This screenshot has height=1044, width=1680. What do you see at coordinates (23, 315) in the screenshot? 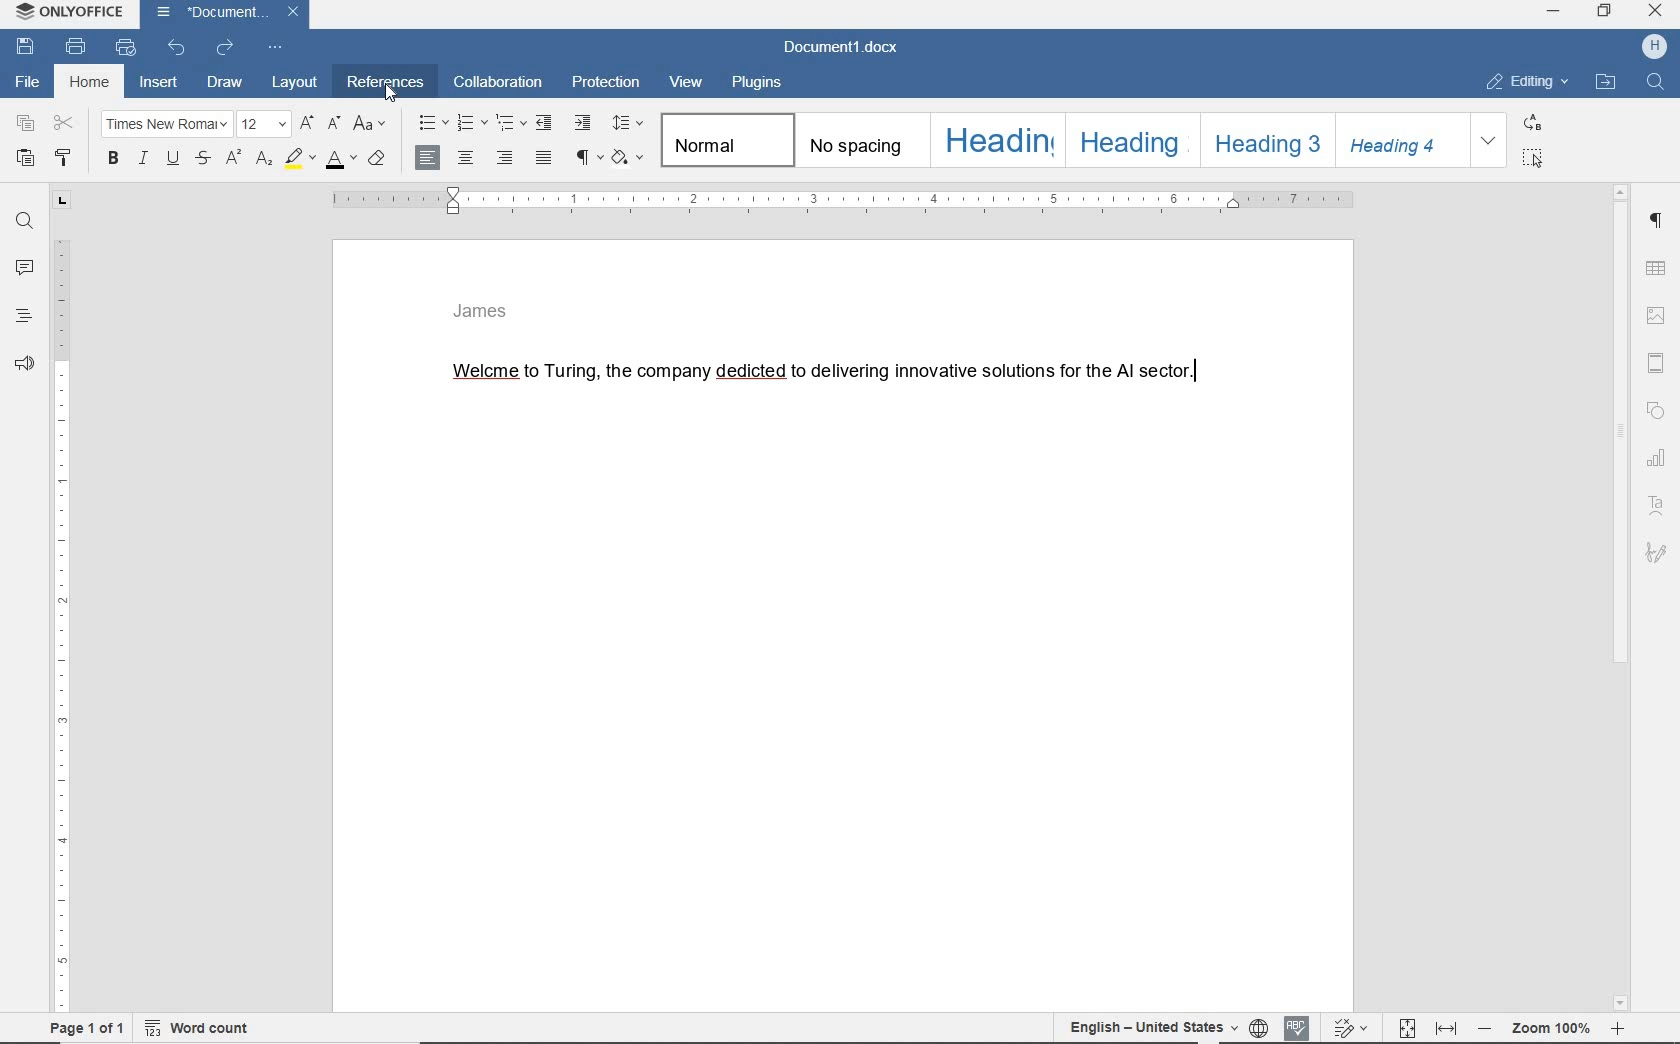
I see `headings` at bounding box center [23, 315].